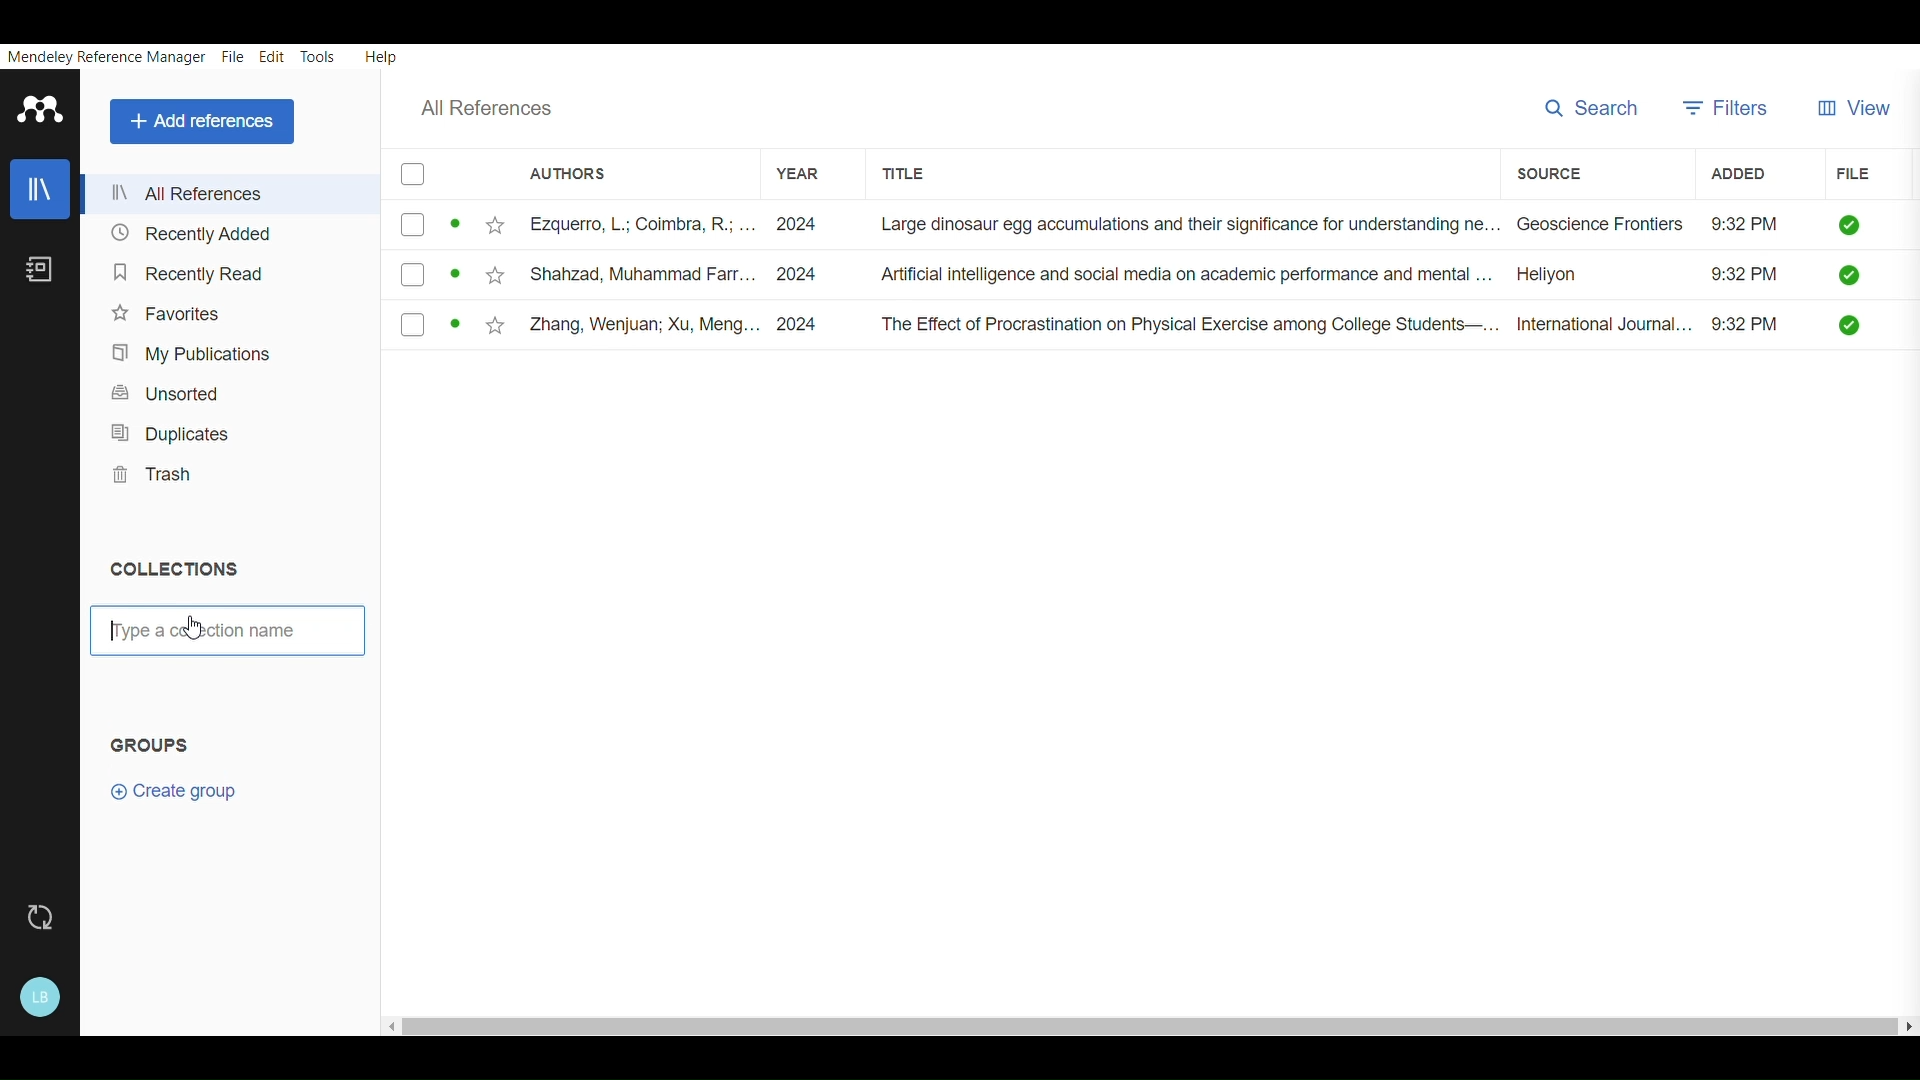 Image resolution: width=1920 pixels, height=1080 pixels. I want to click on FILE, so click(1852, 175).